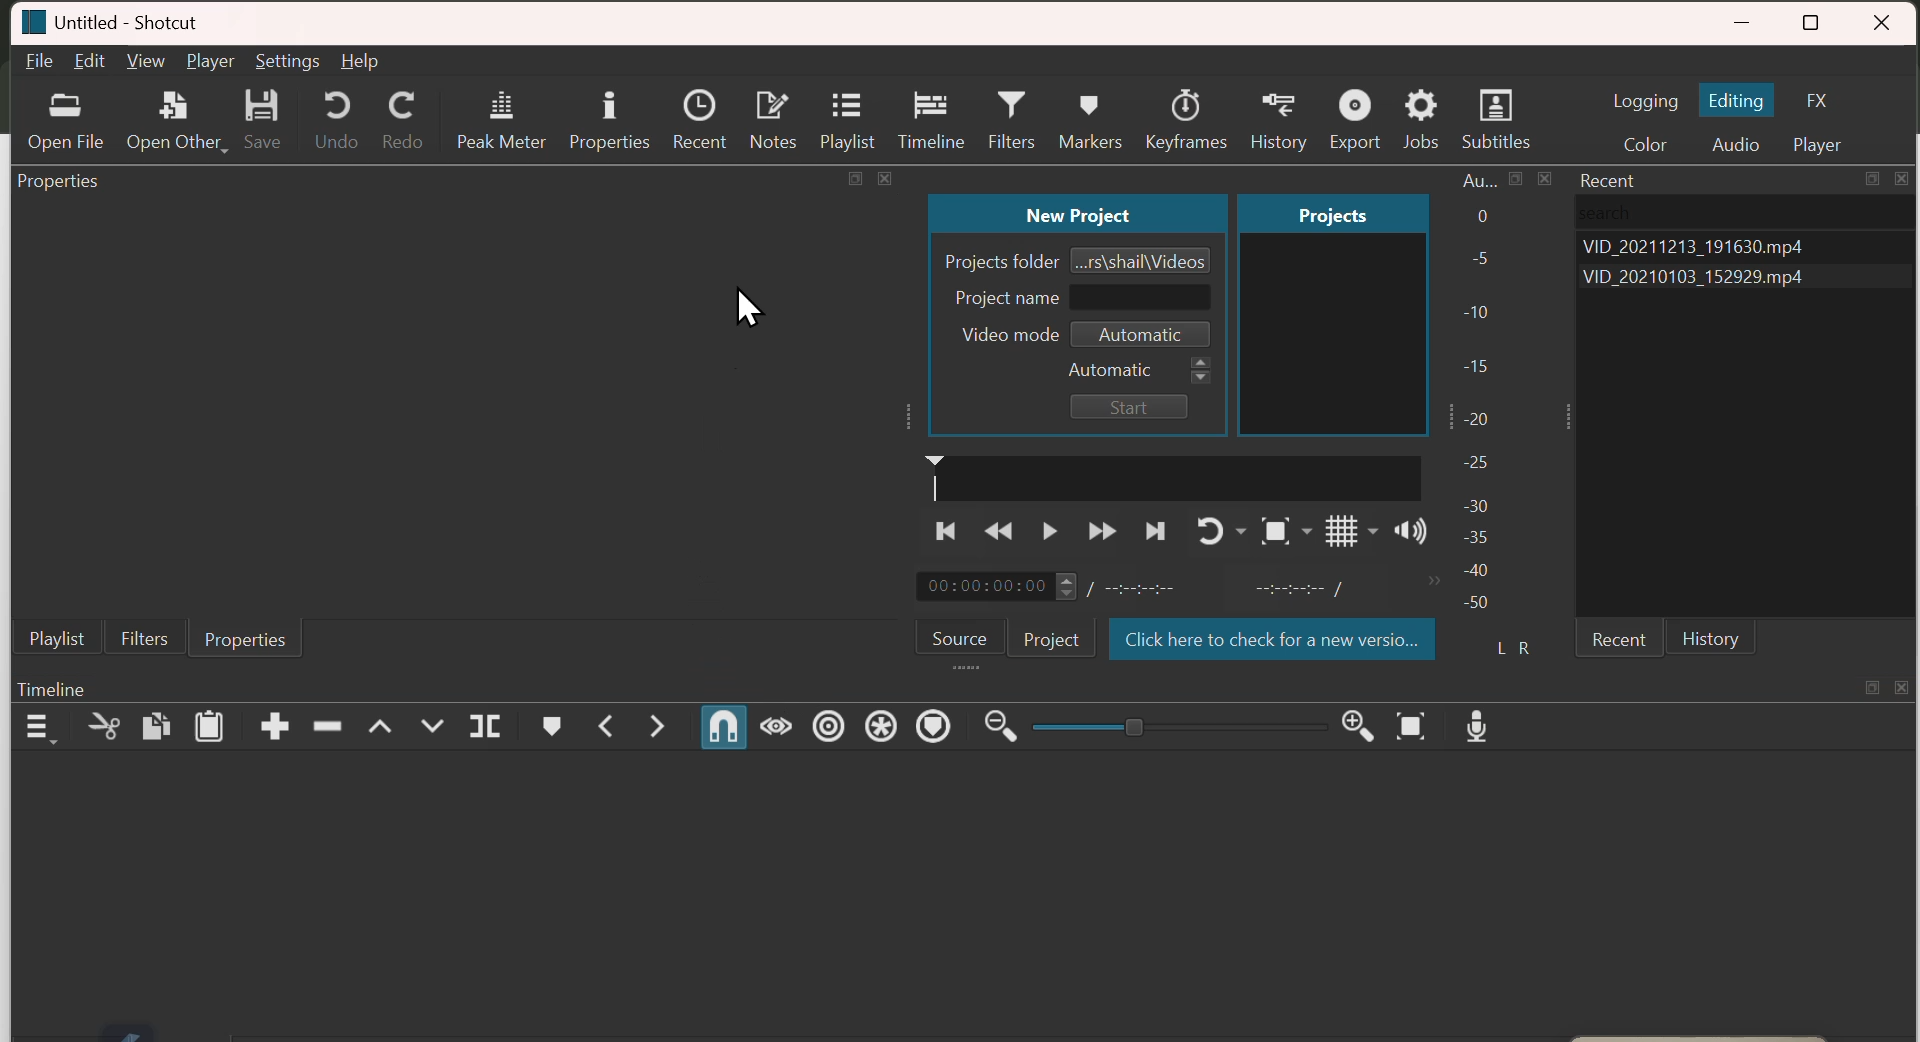 Image resolution: width=1920 pixels, height=1042 pixels. What do you see at coordinates (262, 116) in the screenshot?
I see `save` at bounding box center [262, 116].